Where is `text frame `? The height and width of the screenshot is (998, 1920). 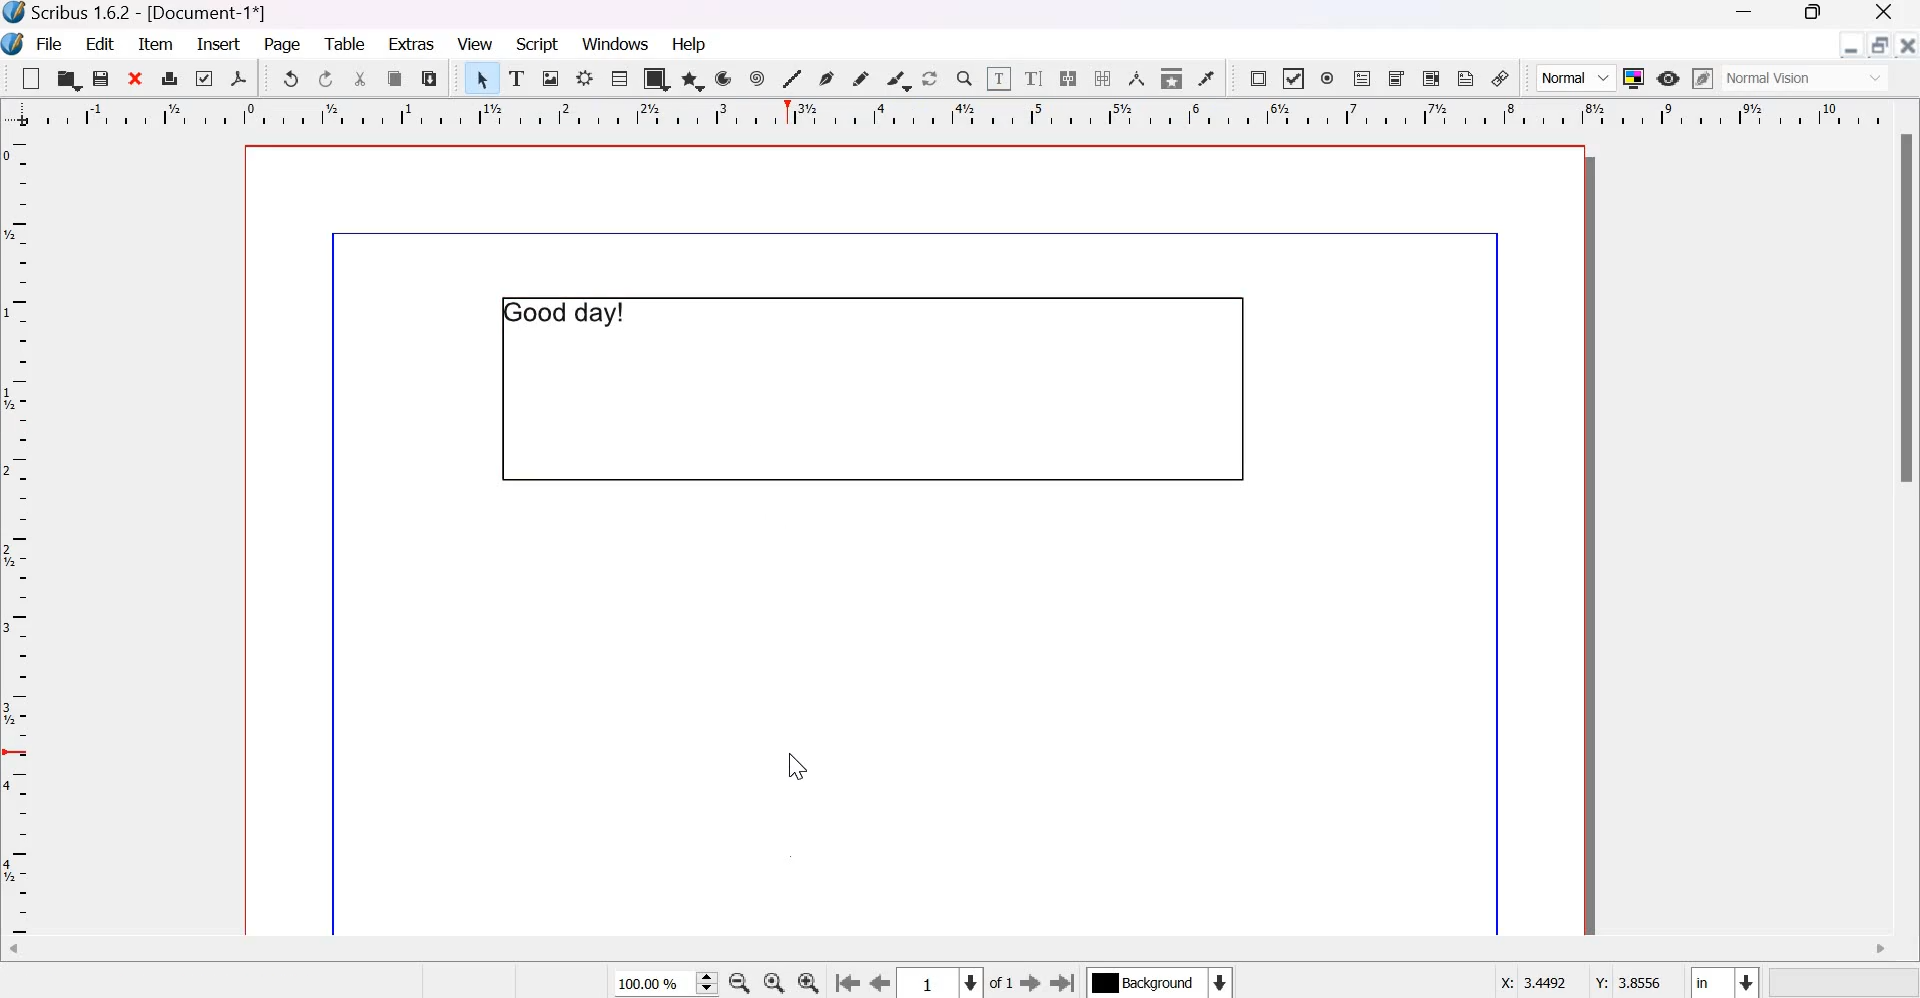 text frame  is located at coordinates (869, 389).